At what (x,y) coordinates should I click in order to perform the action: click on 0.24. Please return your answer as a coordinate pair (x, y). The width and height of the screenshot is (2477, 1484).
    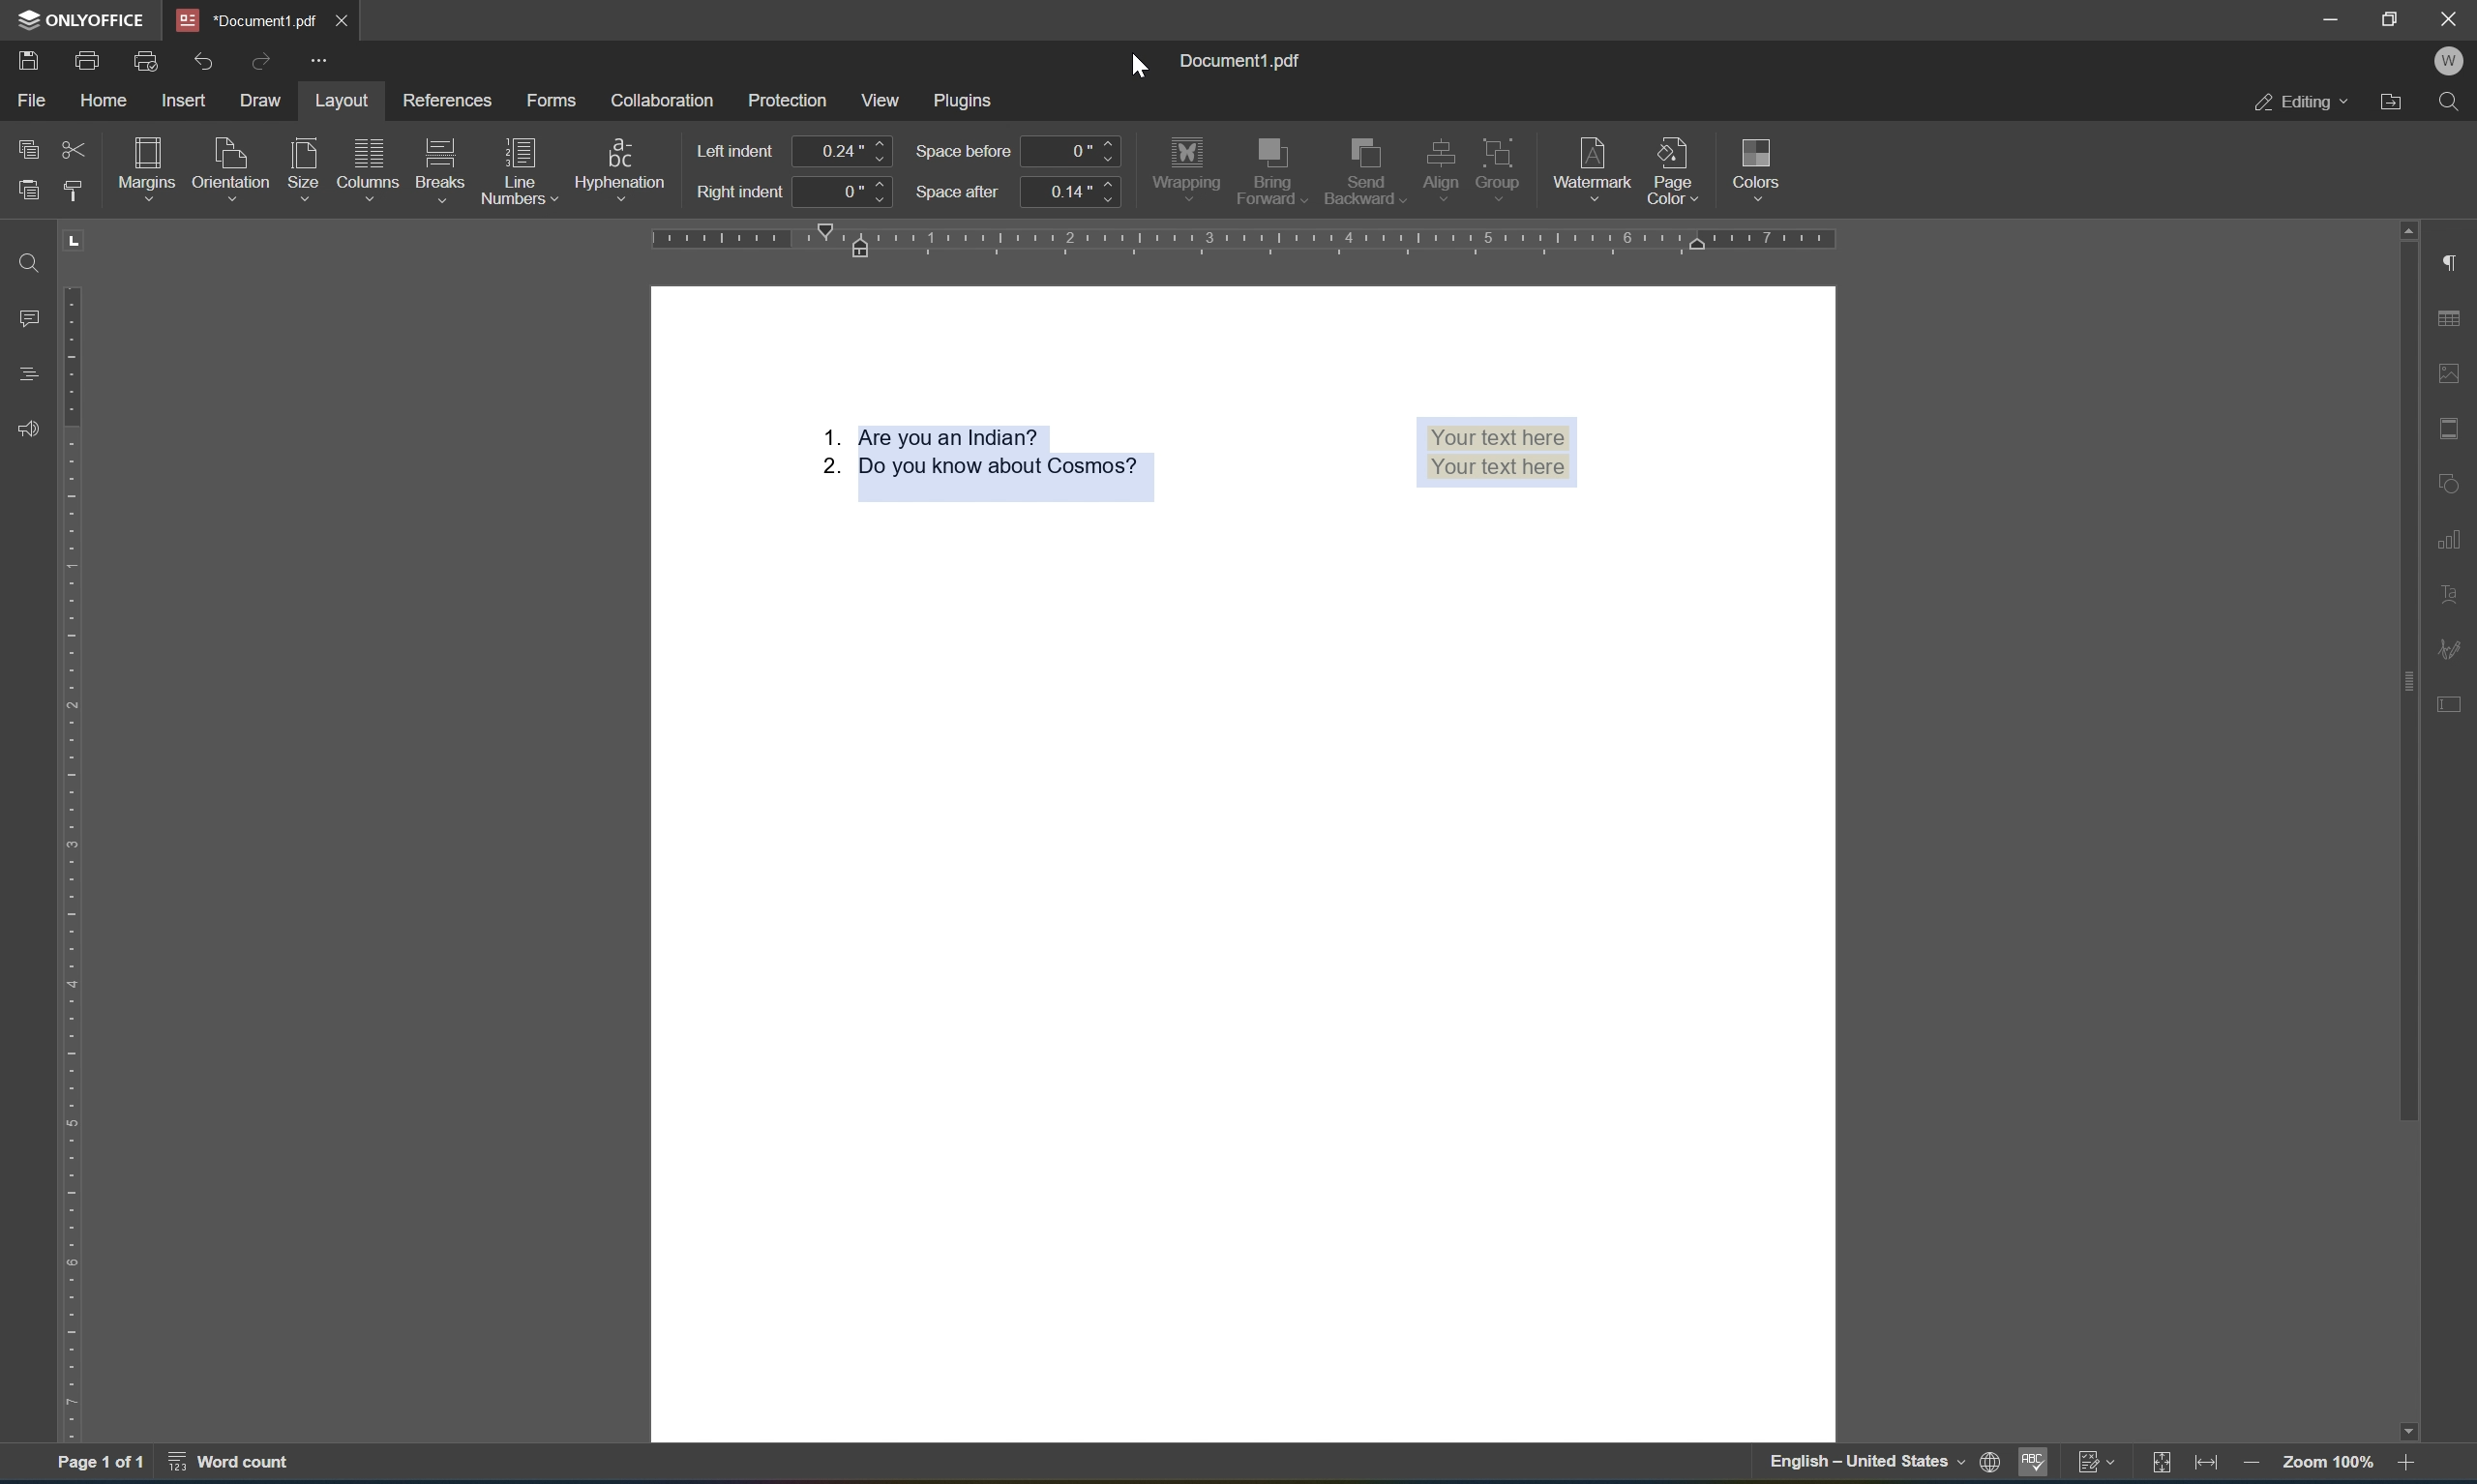
    Looking at the image, I should click on (844, 151).